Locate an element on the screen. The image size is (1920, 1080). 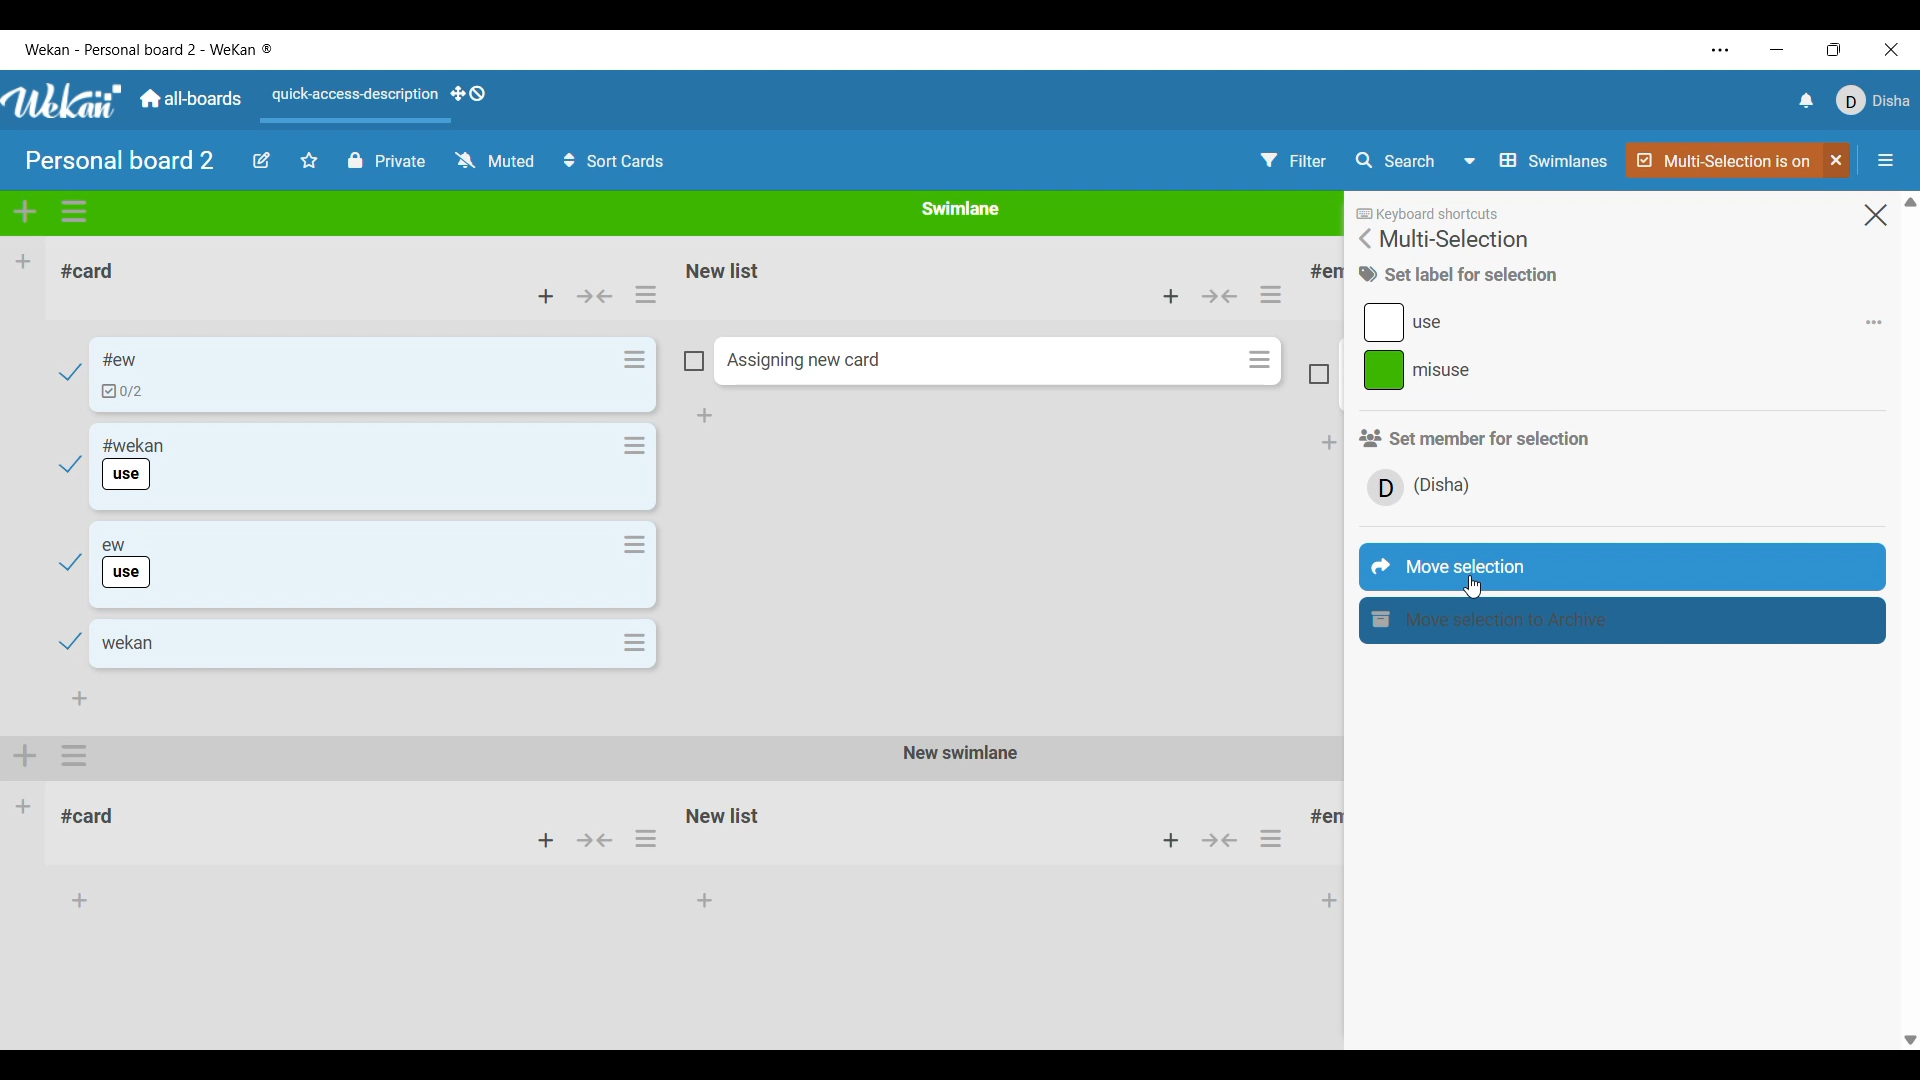
Indicates card is not included in current selection is located at coordinates (1320, 373).